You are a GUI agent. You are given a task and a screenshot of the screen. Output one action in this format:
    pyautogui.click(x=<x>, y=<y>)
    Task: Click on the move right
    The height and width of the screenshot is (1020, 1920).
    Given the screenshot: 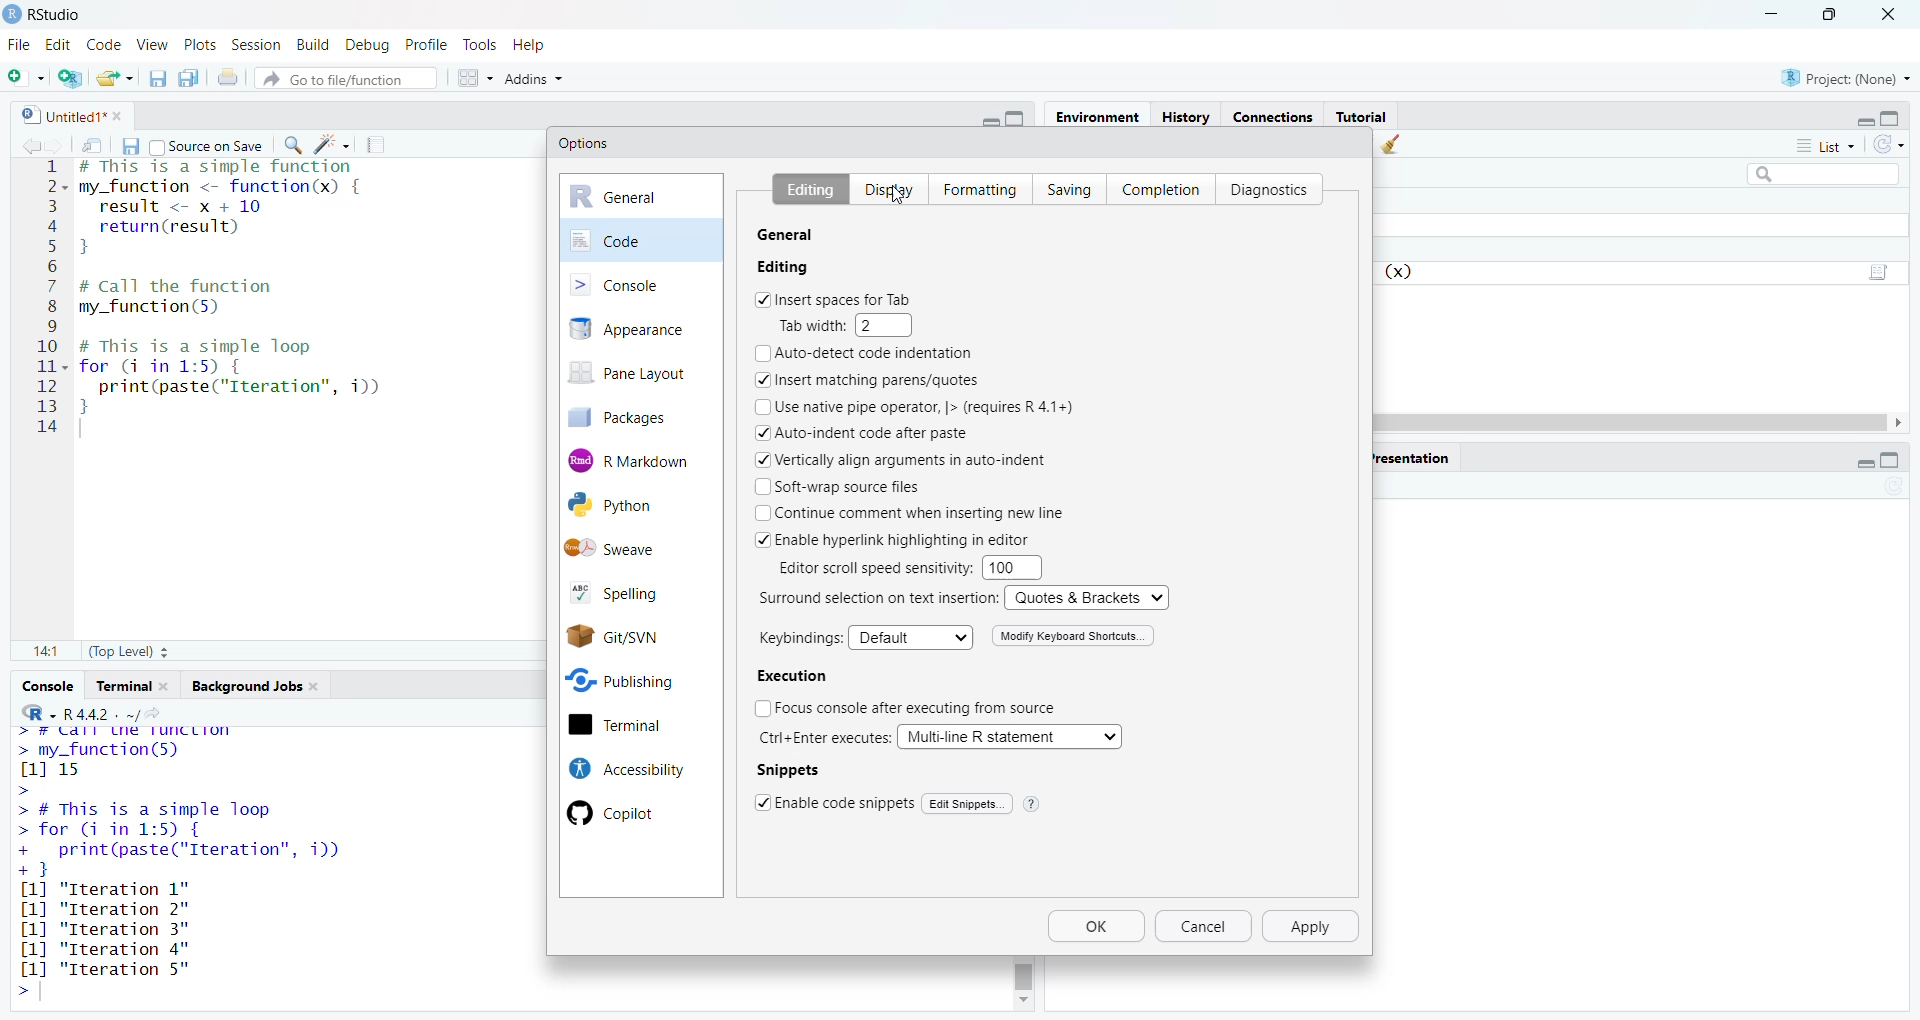 What is the action you would take?
    pyautogui.click(x=1906, y=423)
    